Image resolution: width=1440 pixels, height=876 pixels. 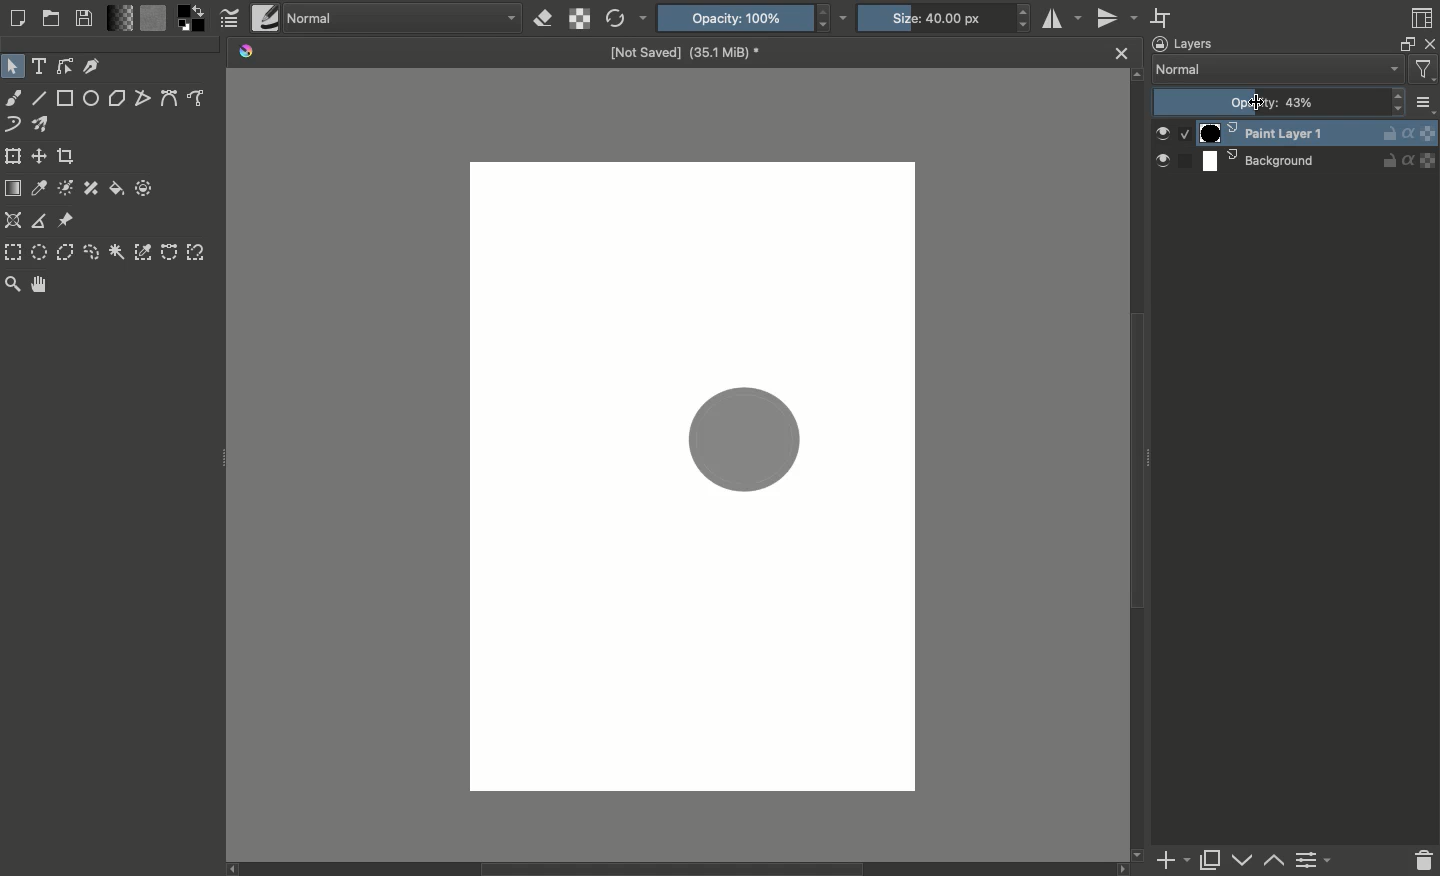 I want to click on Opacity, so click(x=1280, y=103).